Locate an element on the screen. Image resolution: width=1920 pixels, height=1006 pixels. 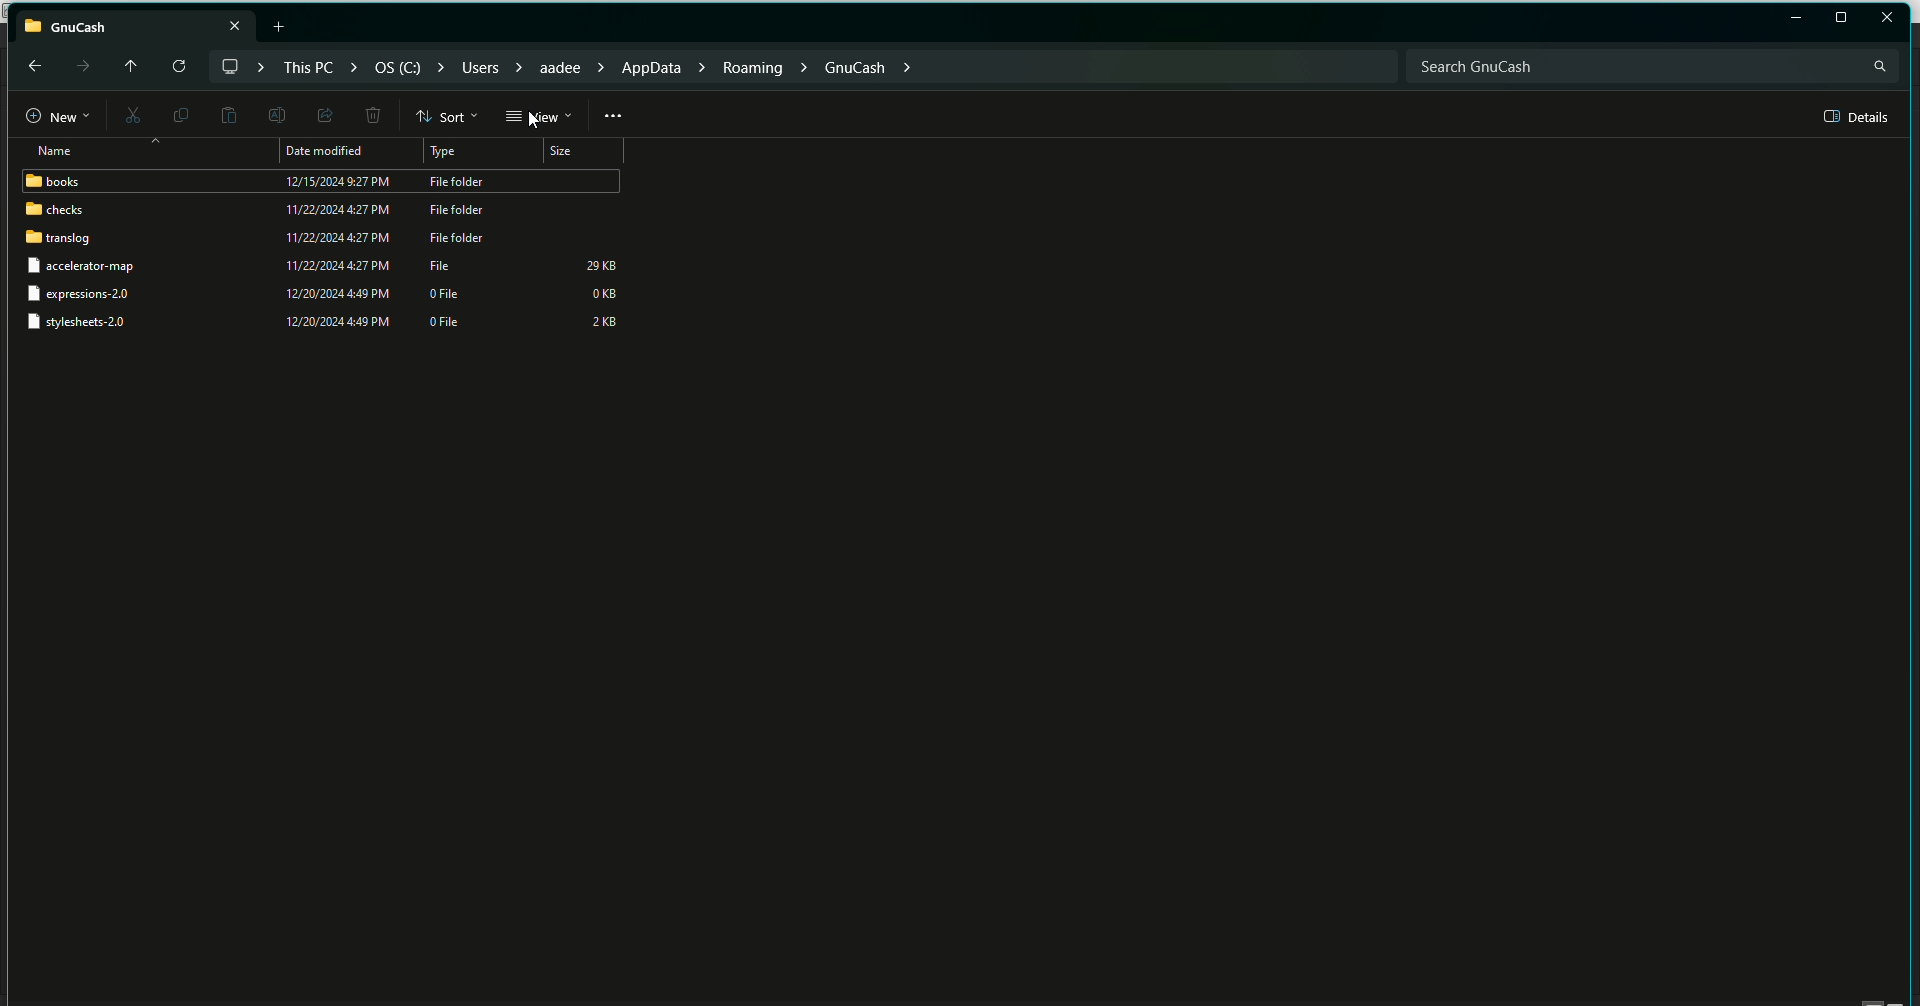
Paste is located at coordinates (228, 116).